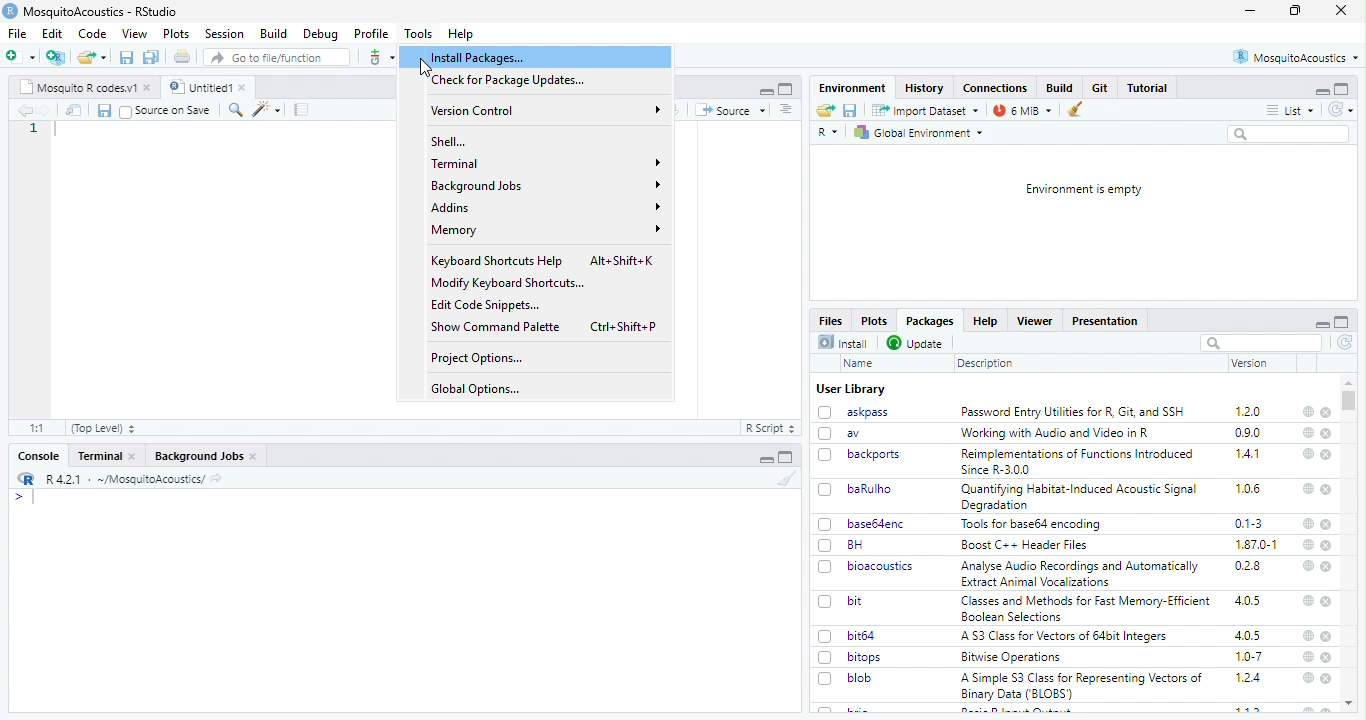  Describe the element at coordinates (853, 390) in the screenshot. I see `User Library` at that location.